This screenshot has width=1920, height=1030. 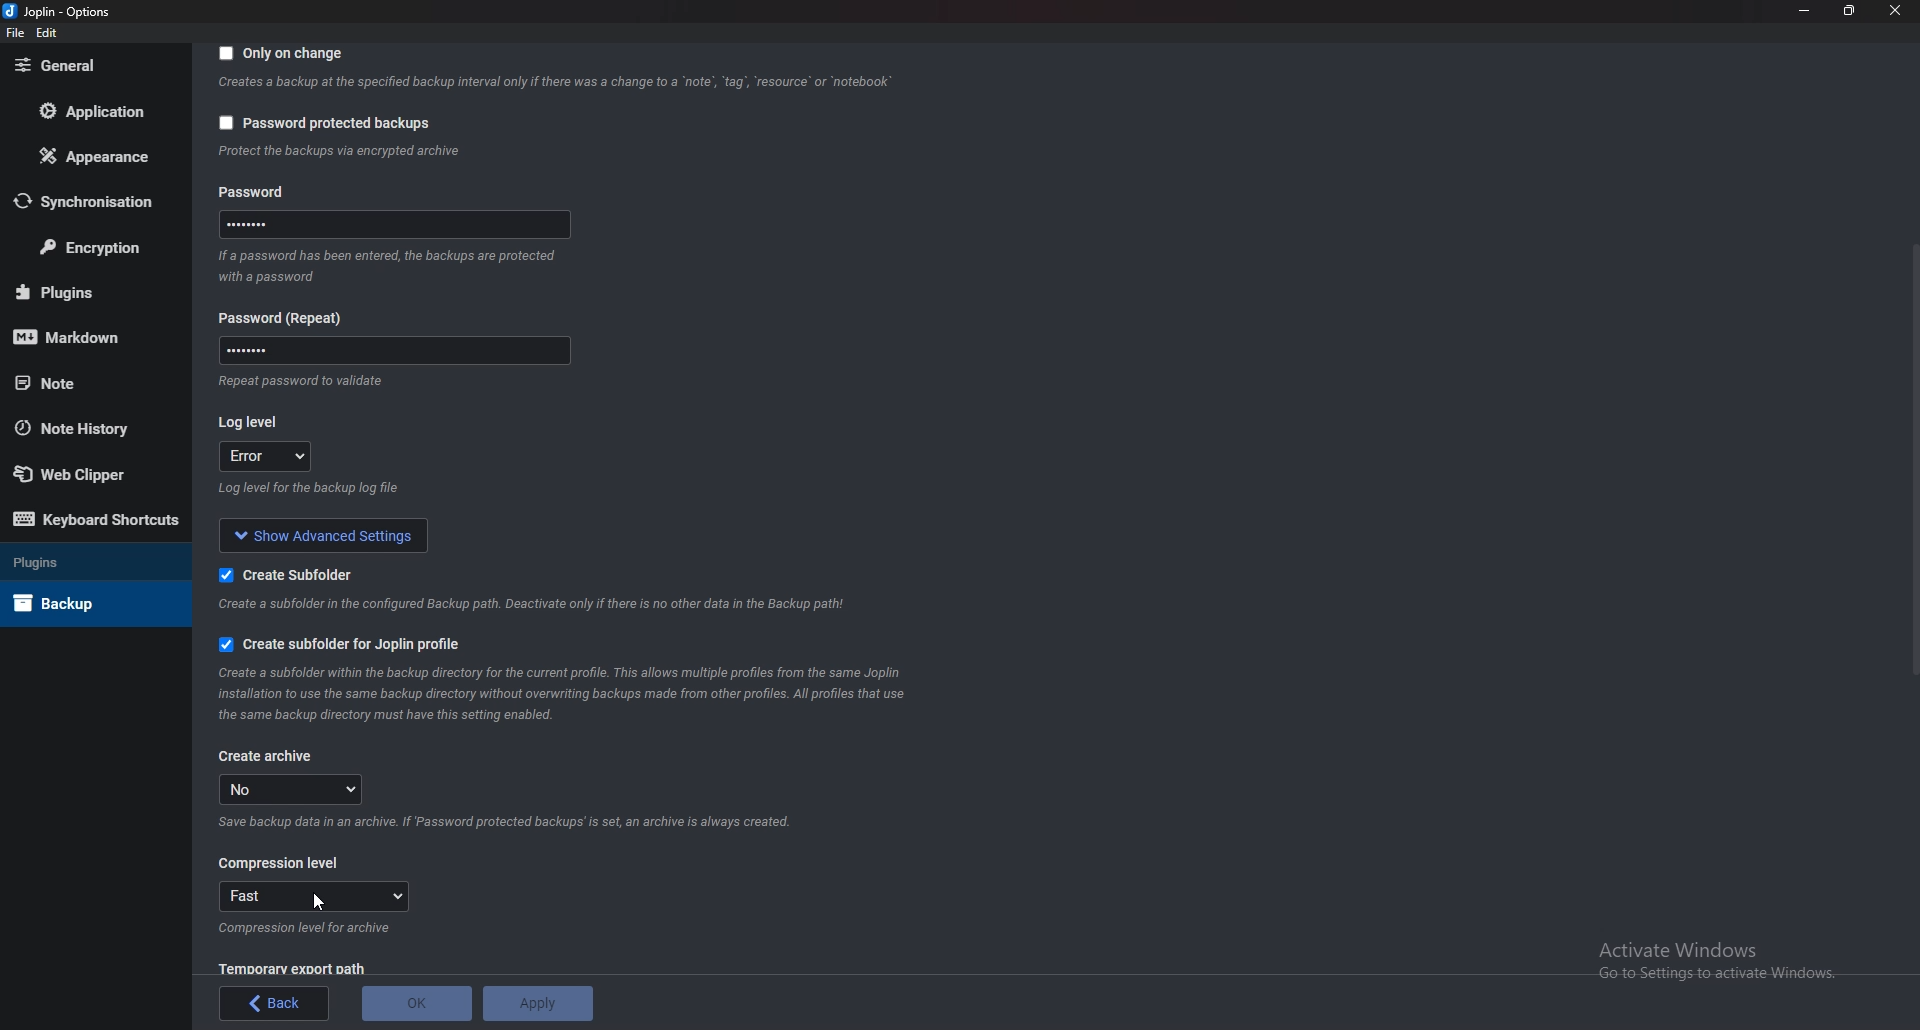 What do you see at coordinates (358, 641) in the screenshot?
I see `Create subfolder for joplin profile` at bounding box center [358, 641].